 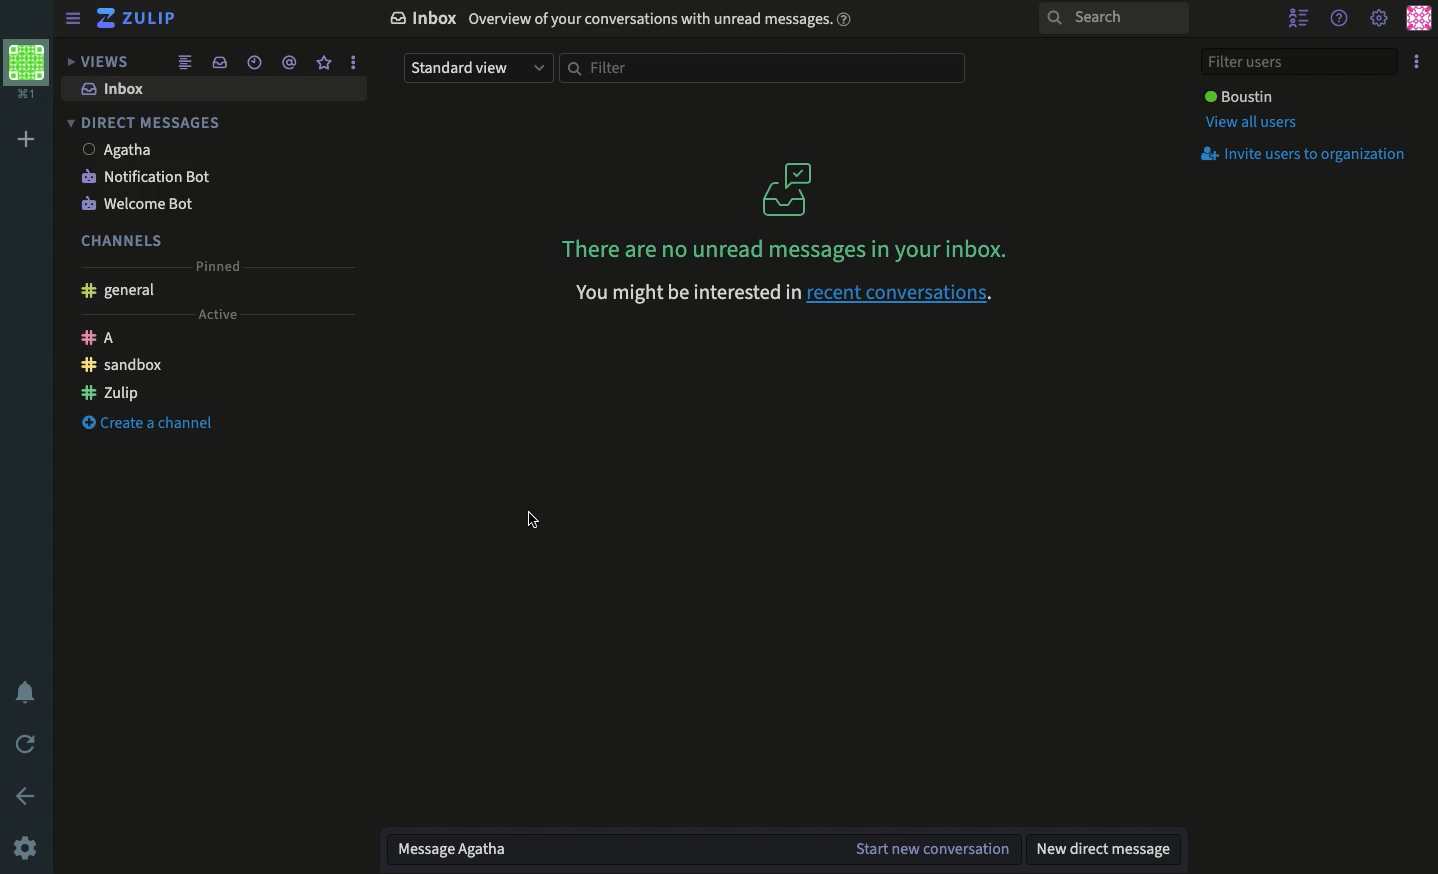 I want to click on Inbox, so click(x=219, y=63).